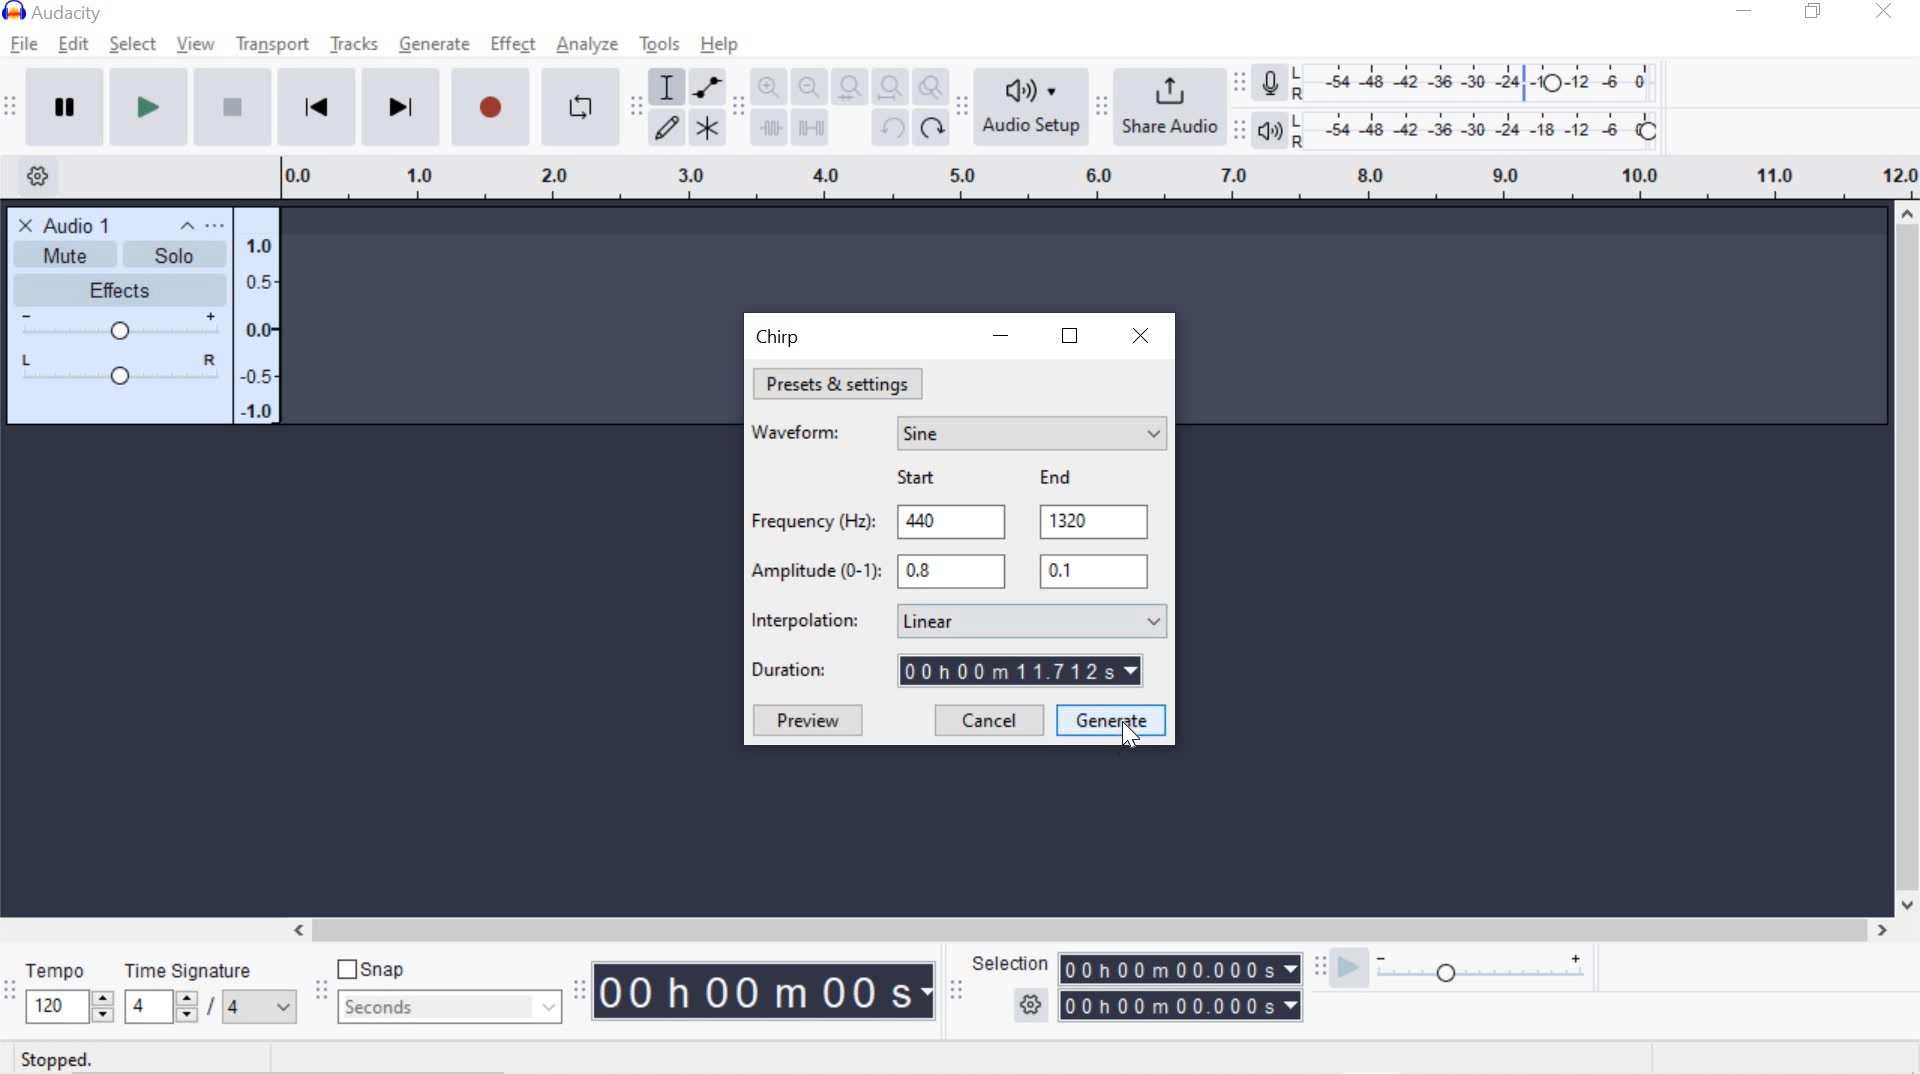 This screenshot has height=1074, width=1920. I want to click on Playback level, so click(1481, 129).